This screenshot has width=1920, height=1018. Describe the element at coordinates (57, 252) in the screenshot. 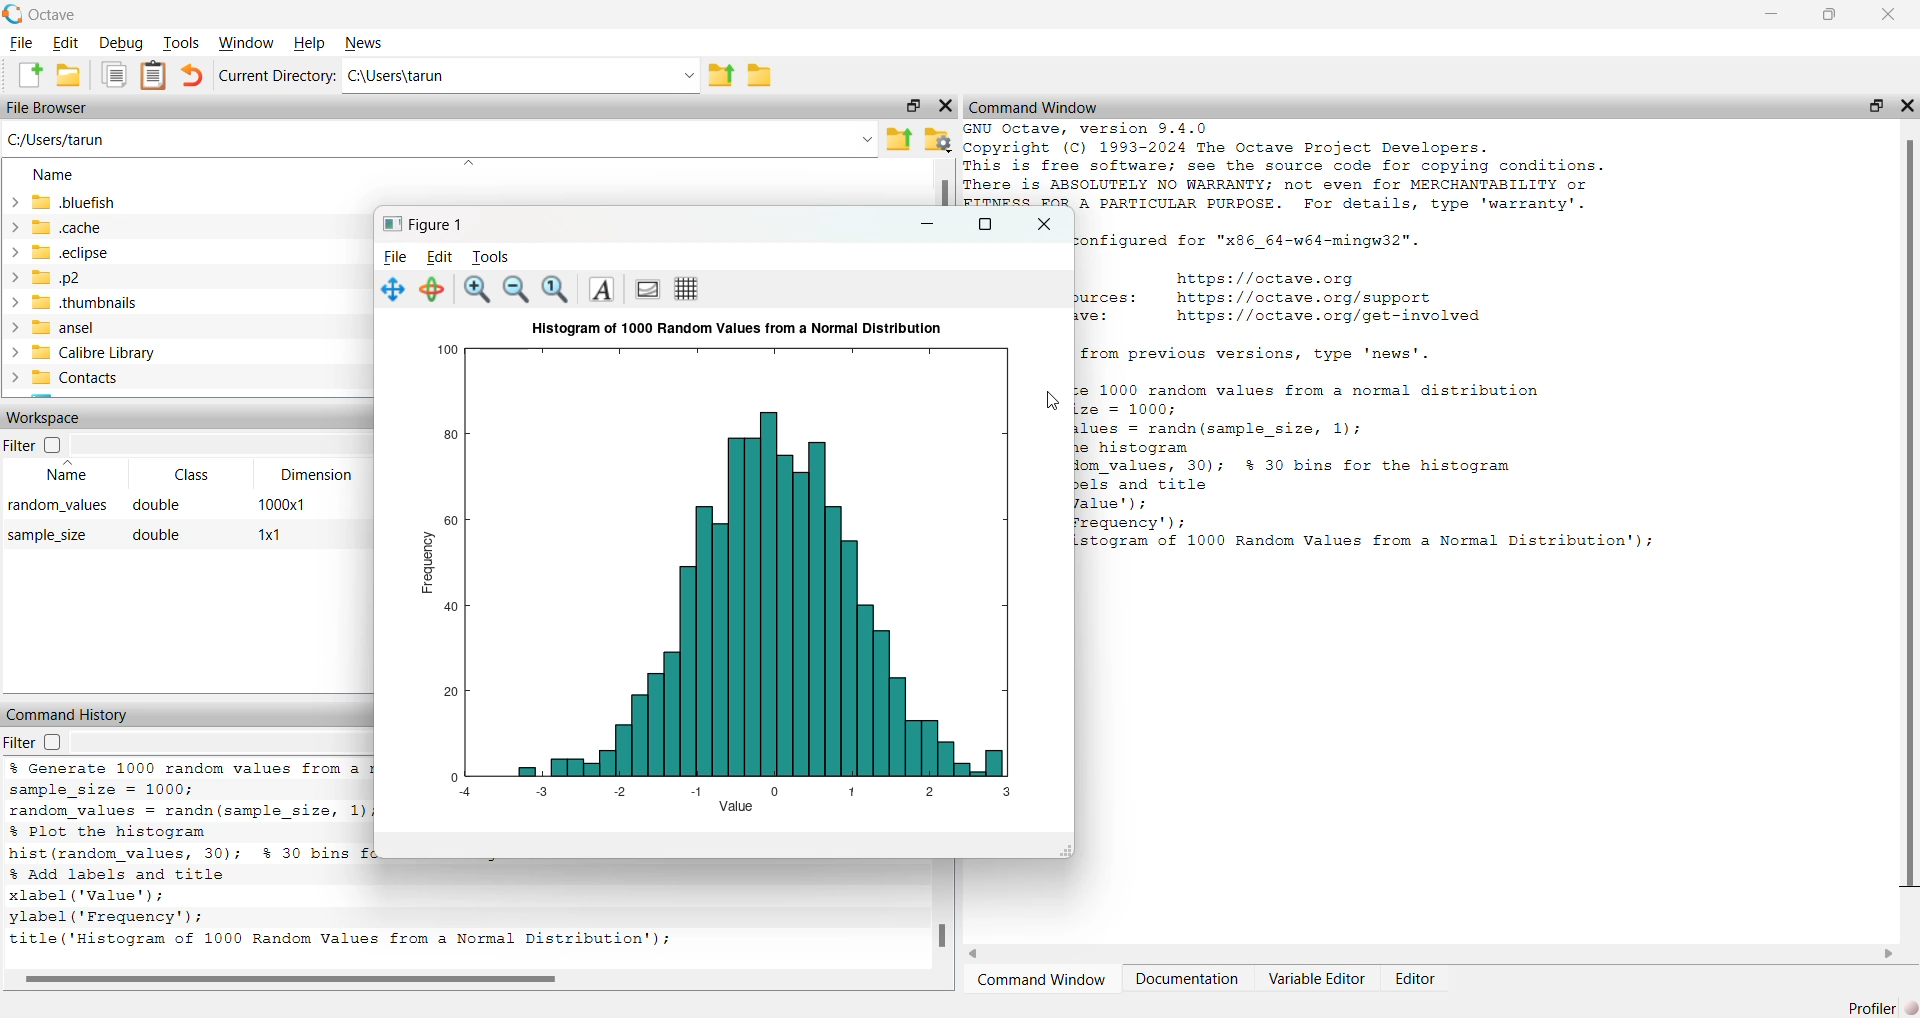

I see `.eclipse` at that location.